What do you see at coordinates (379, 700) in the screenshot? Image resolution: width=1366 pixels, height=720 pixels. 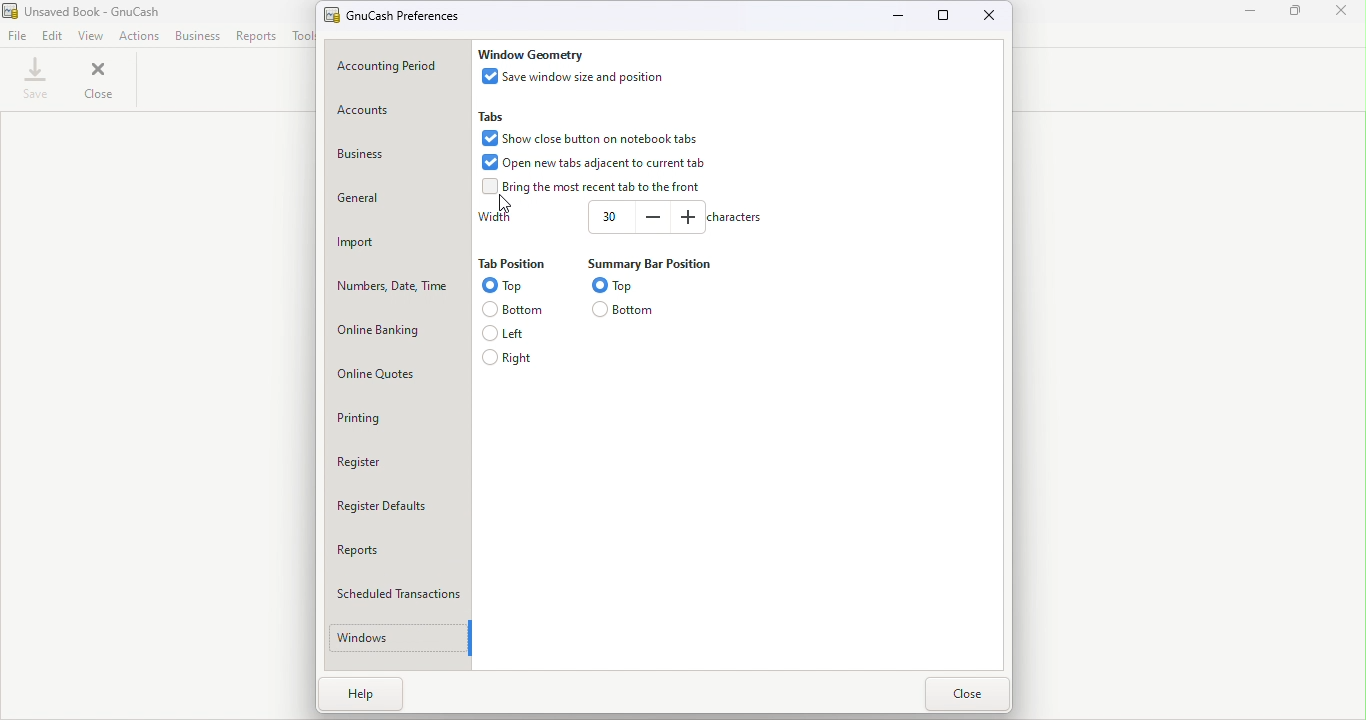 I see `Help` at bounding box center [379, 700].